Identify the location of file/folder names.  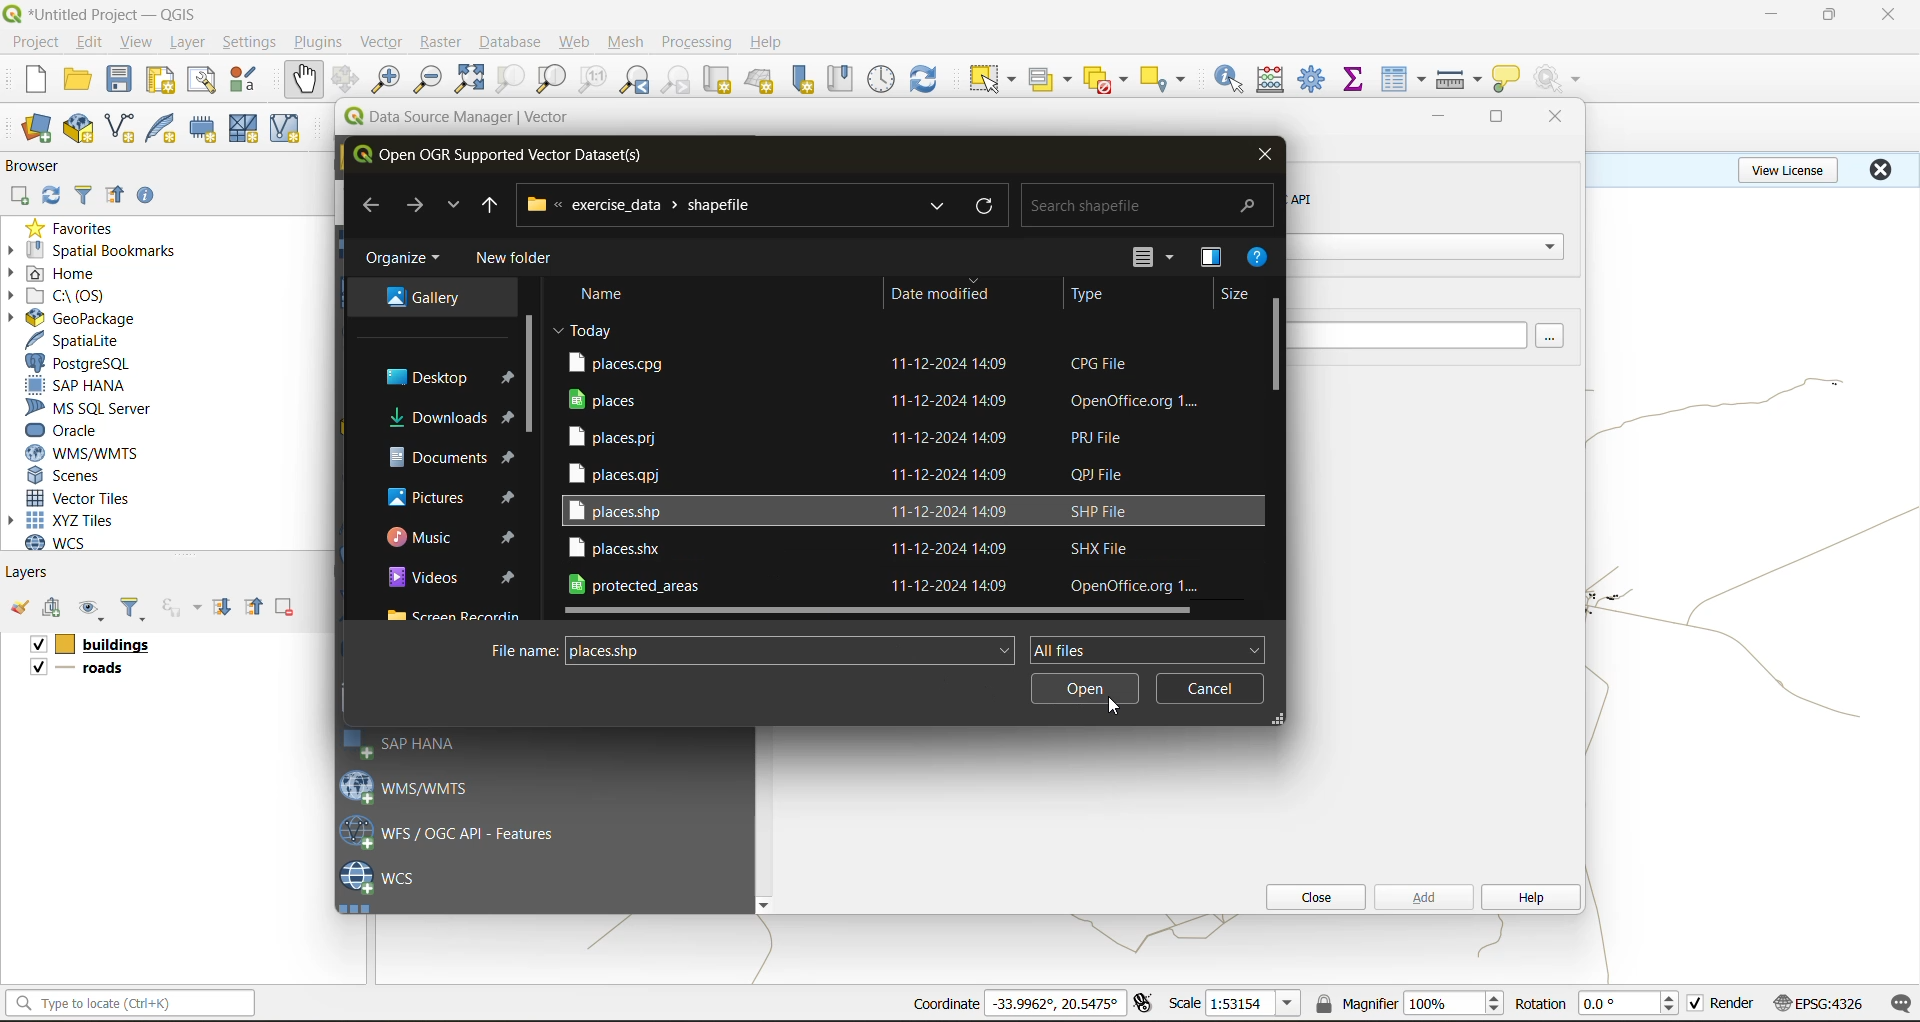
(852, 510).